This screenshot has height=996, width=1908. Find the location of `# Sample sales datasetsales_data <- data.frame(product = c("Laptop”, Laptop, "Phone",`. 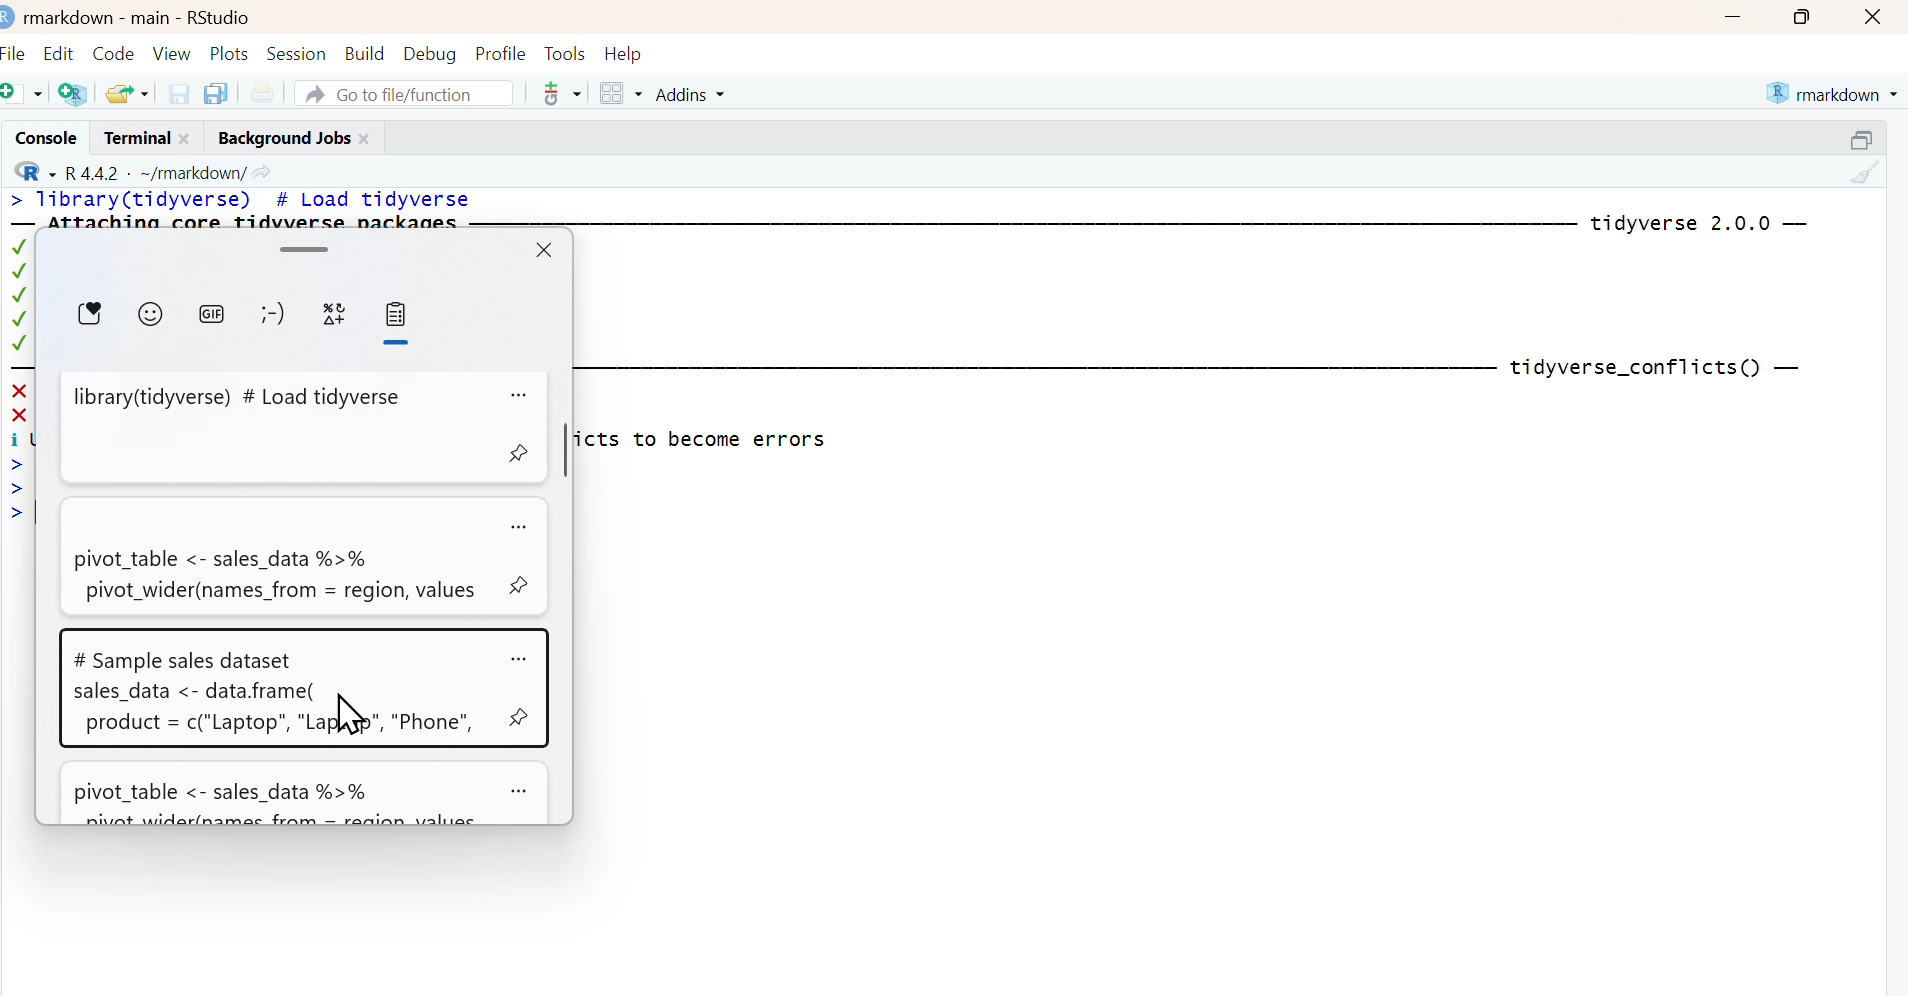

# Sample sales datasetsales_data <- data.frame(product = c("Laptop”, Laptop, "Phone", is located at coordinates (280, 687).